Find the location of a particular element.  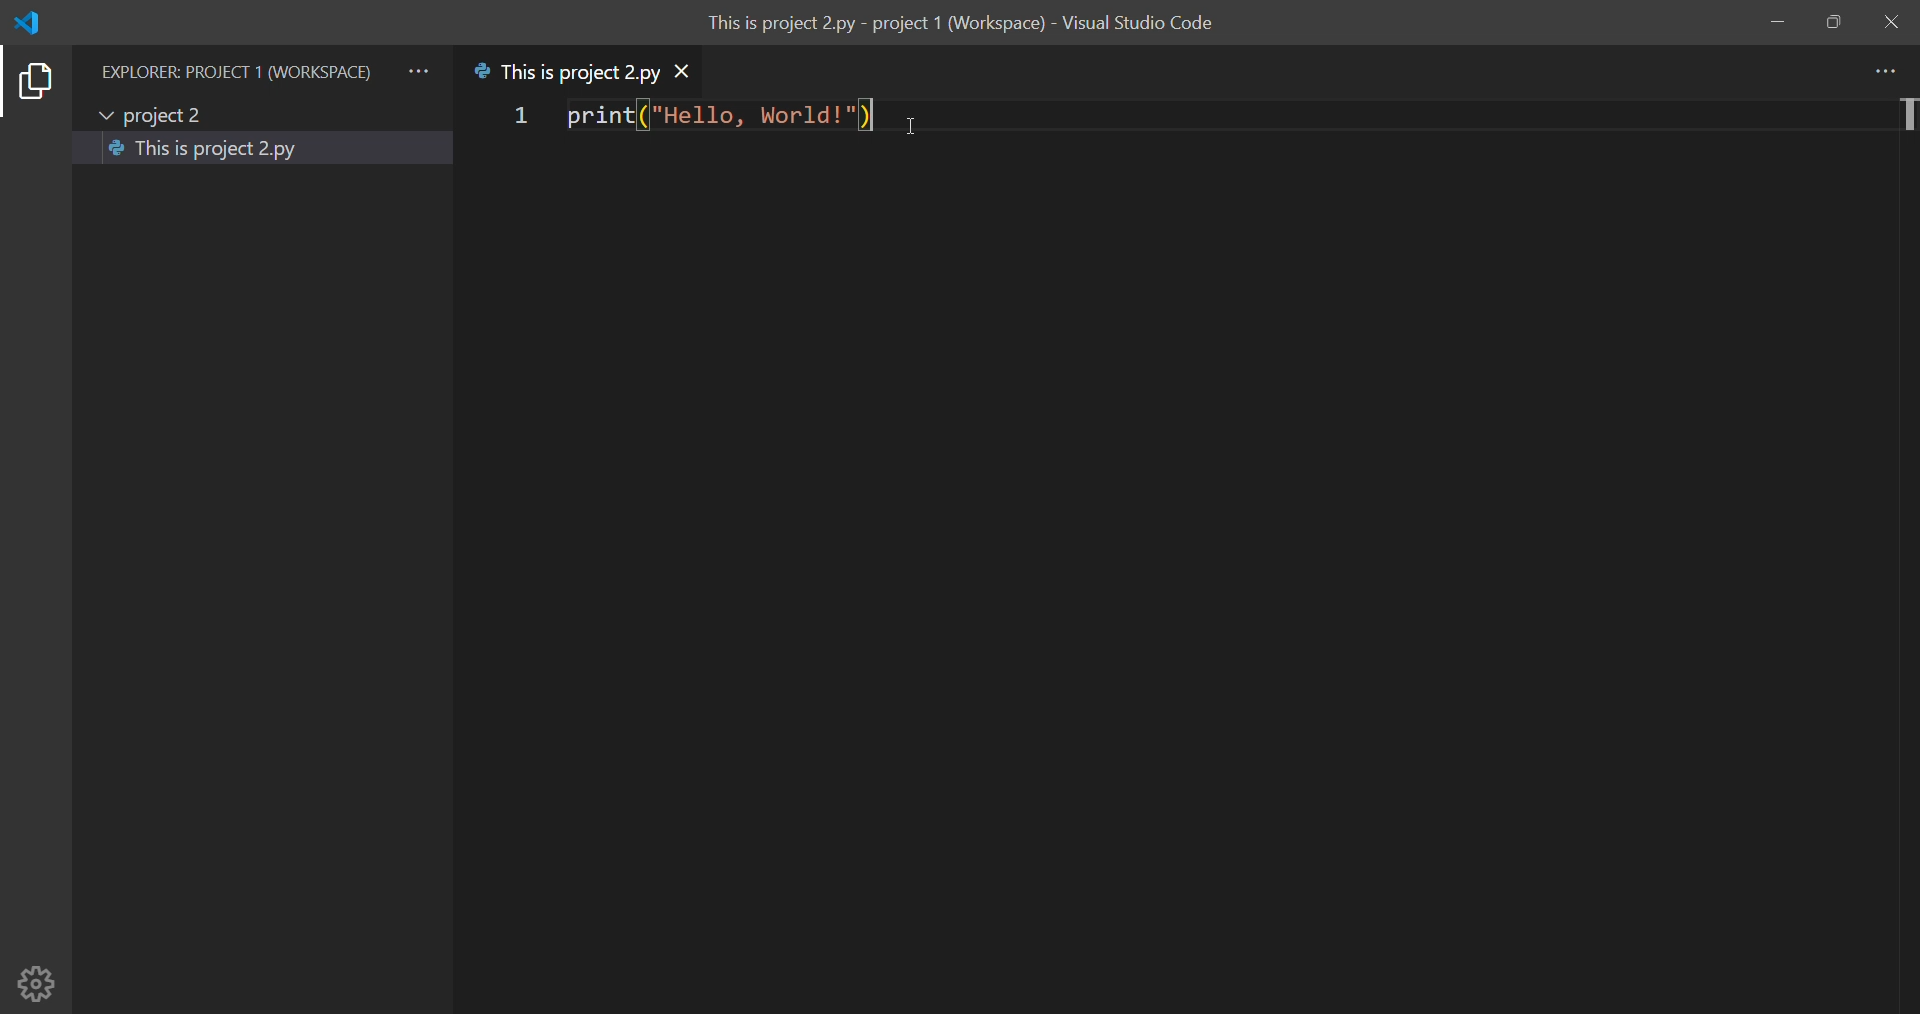

EXPLORER: PROJECT 1 (WORKSPACE) is located at coordinates (234, 64).